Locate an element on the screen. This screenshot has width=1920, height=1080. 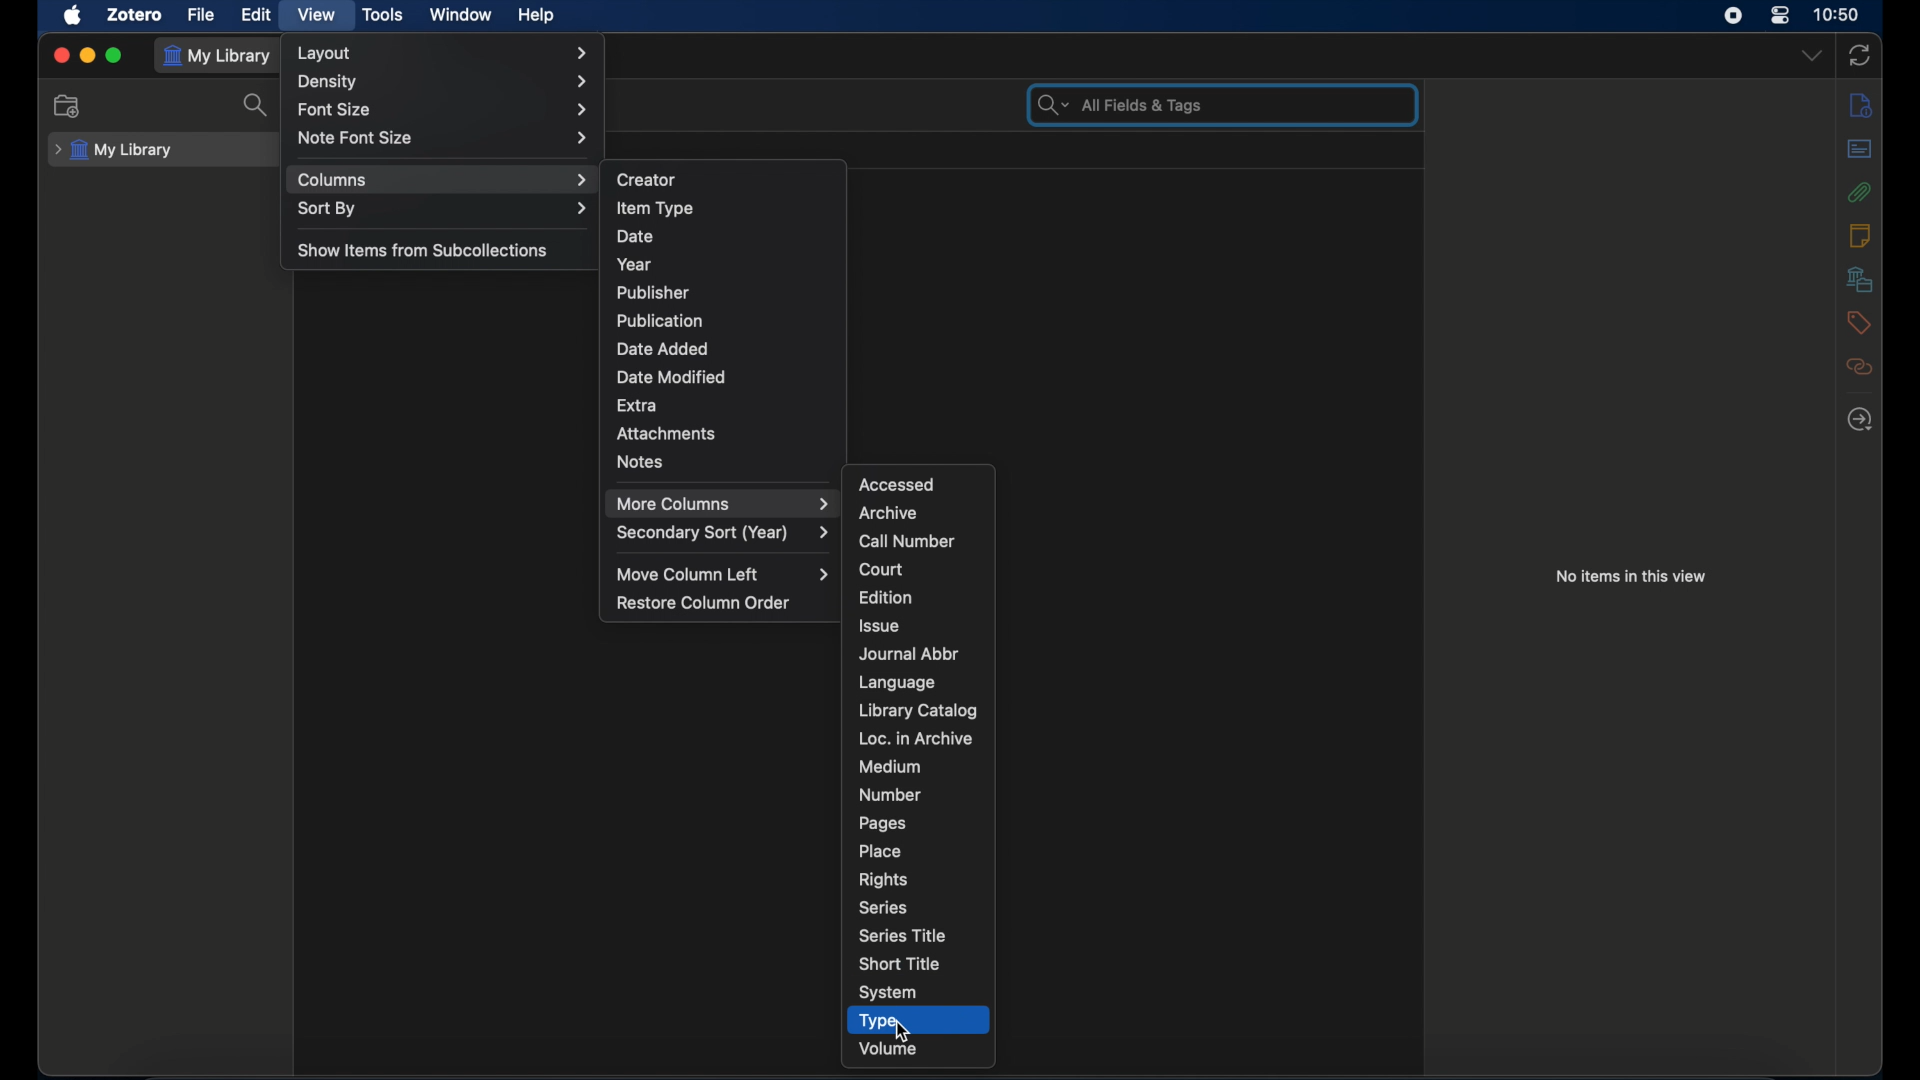
edit is located at coordinates (257, 15).